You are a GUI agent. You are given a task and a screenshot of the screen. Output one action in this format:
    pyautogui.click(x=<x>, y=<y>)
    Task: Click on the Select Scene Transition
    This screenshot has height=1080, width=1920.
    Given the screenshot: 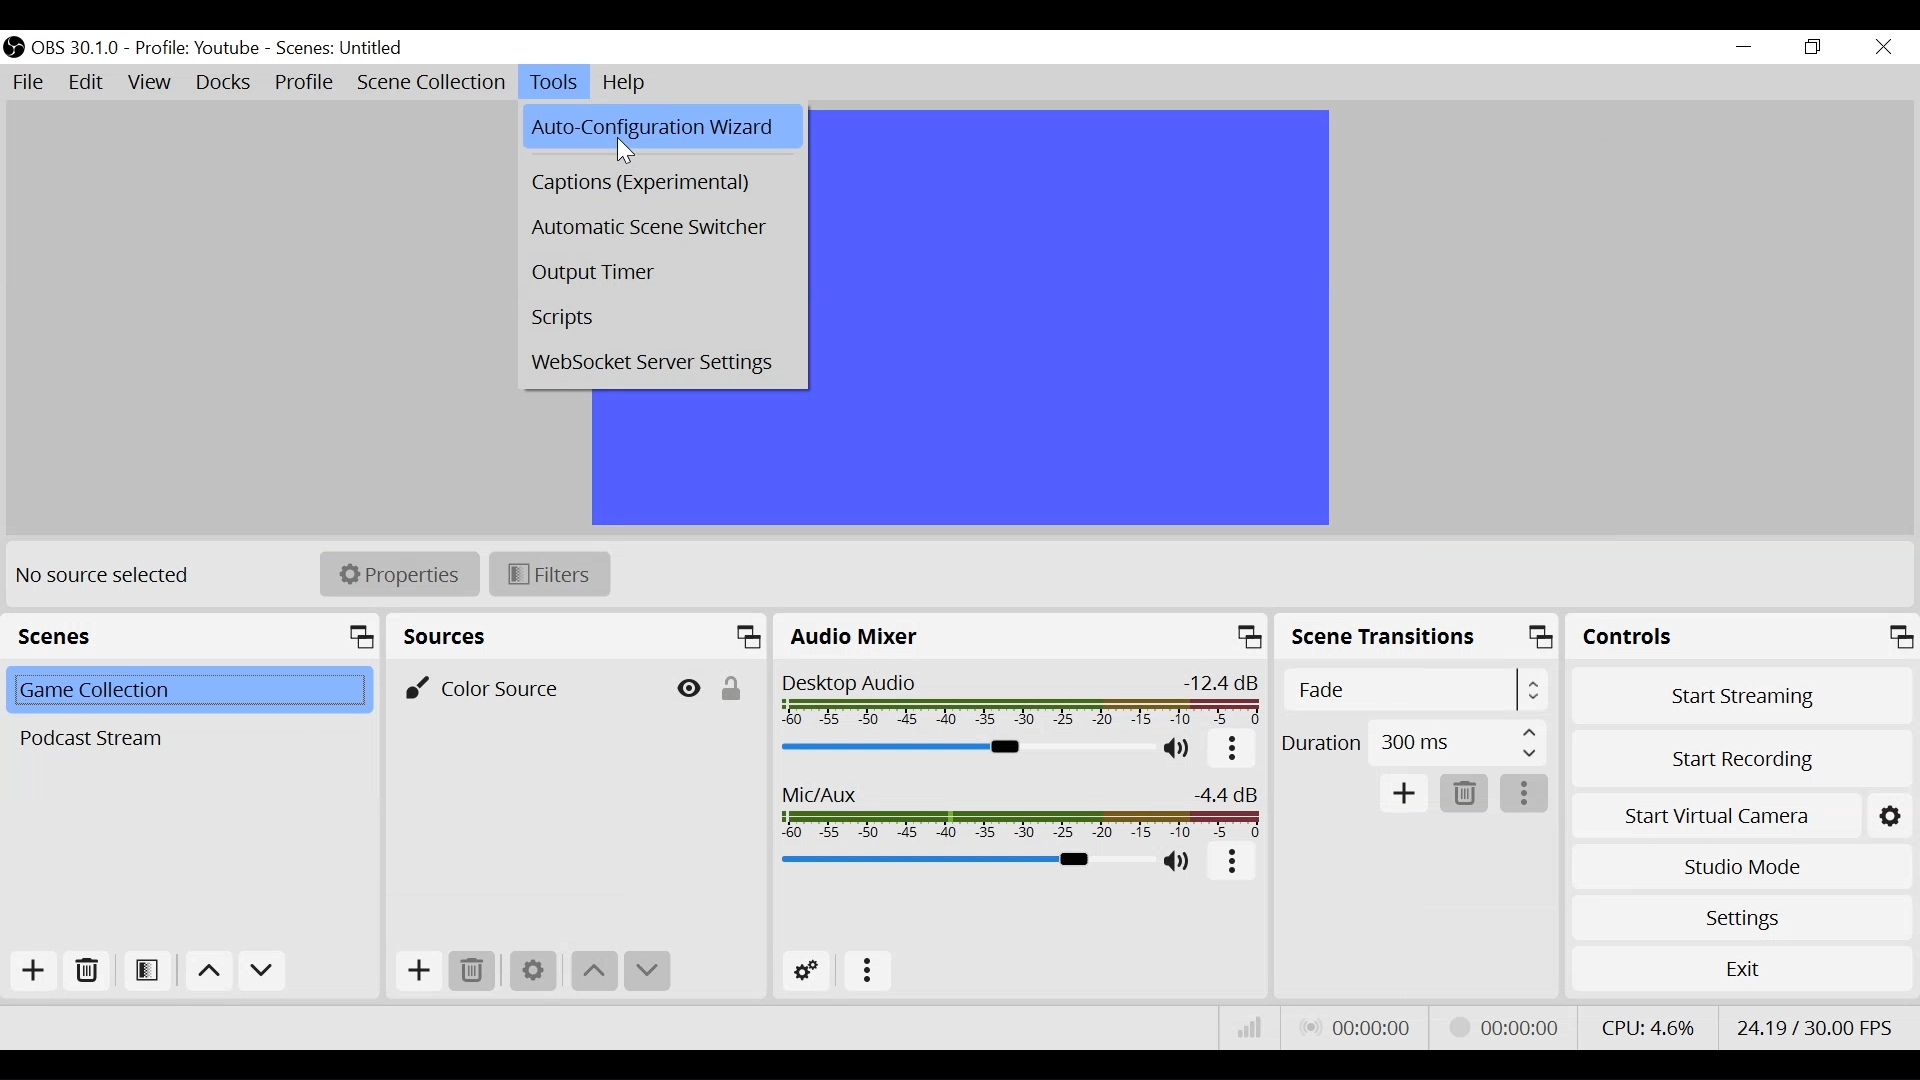 What is the action you would take?
    pyautogui.click(x=1414, y=690)
    